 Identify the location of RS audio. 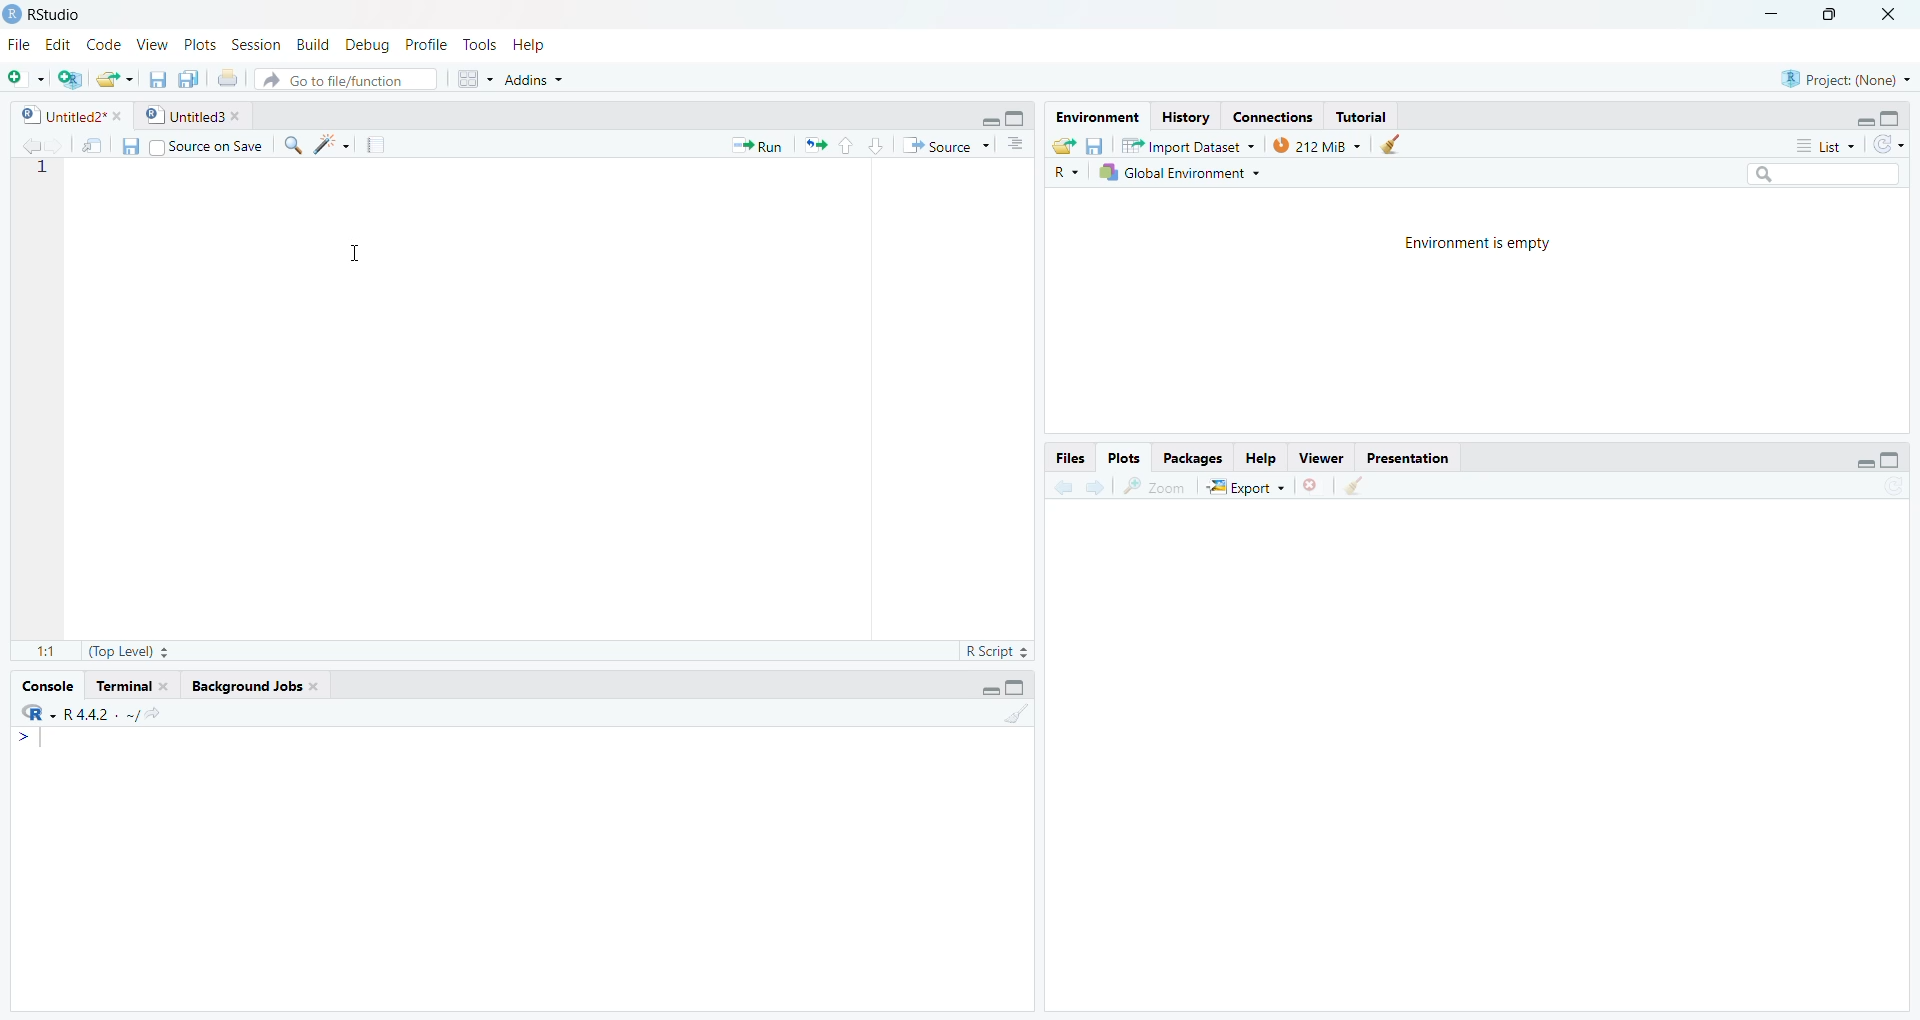
(47, 15).